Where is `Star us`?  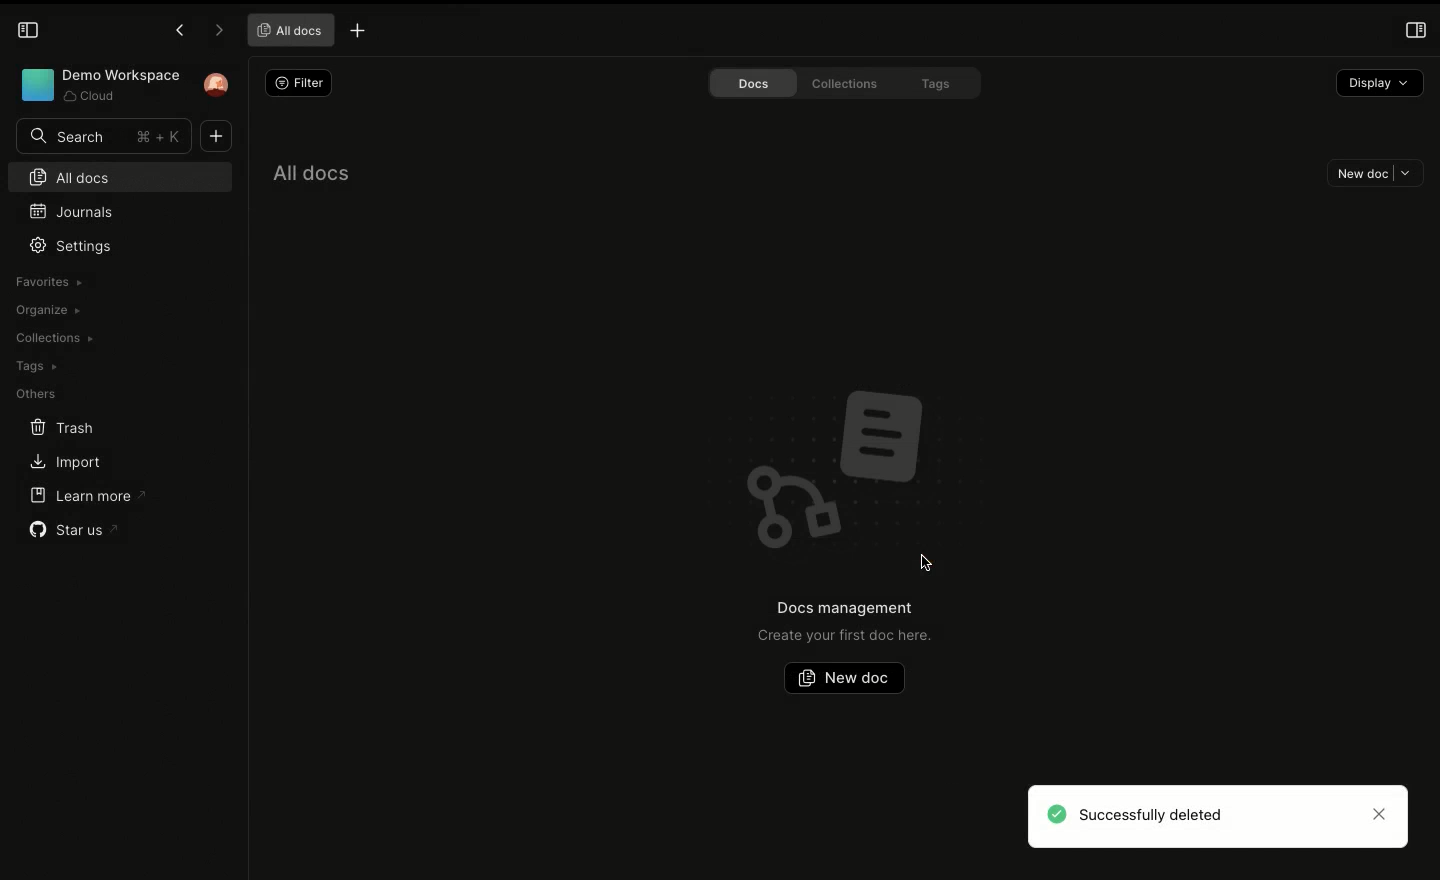 Star us is located at coordinates (72, 526).